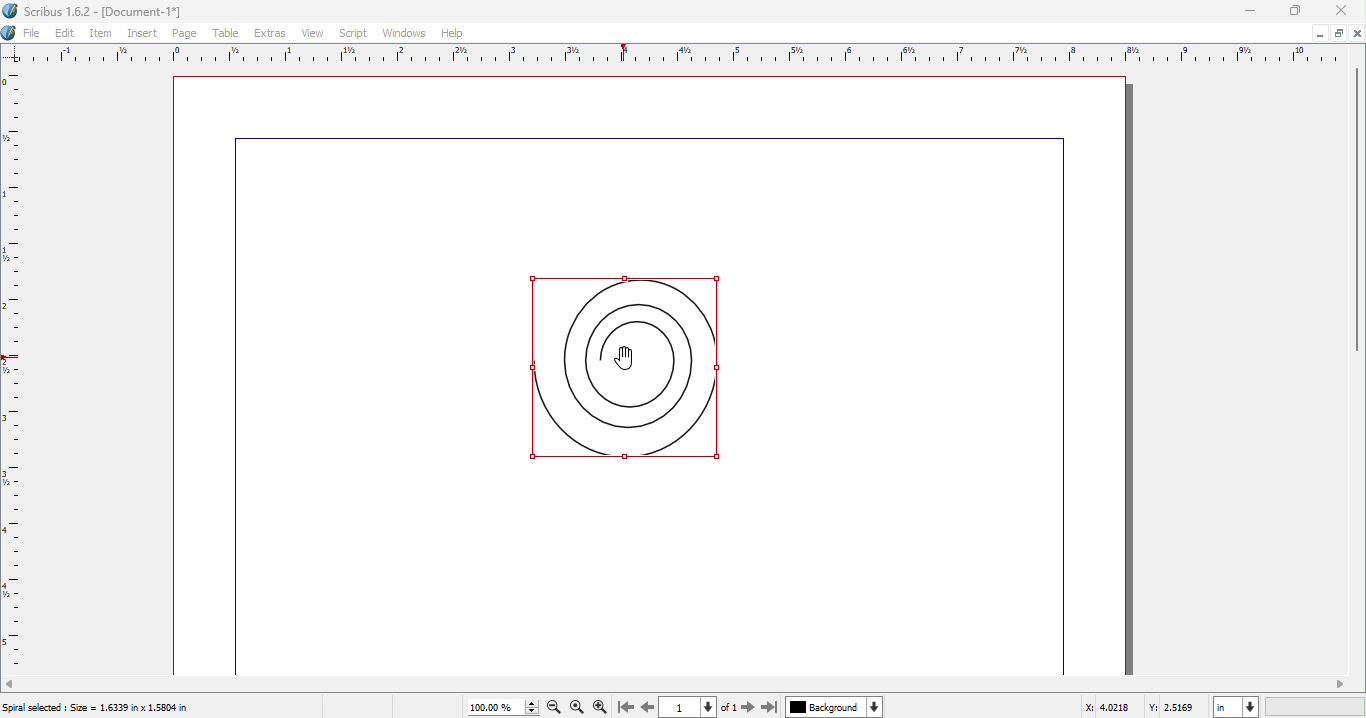 This screenshot has width=1366, height=718. Describe the element at coordinates (102, 33) in the screenshot. I see `Item` at that location.